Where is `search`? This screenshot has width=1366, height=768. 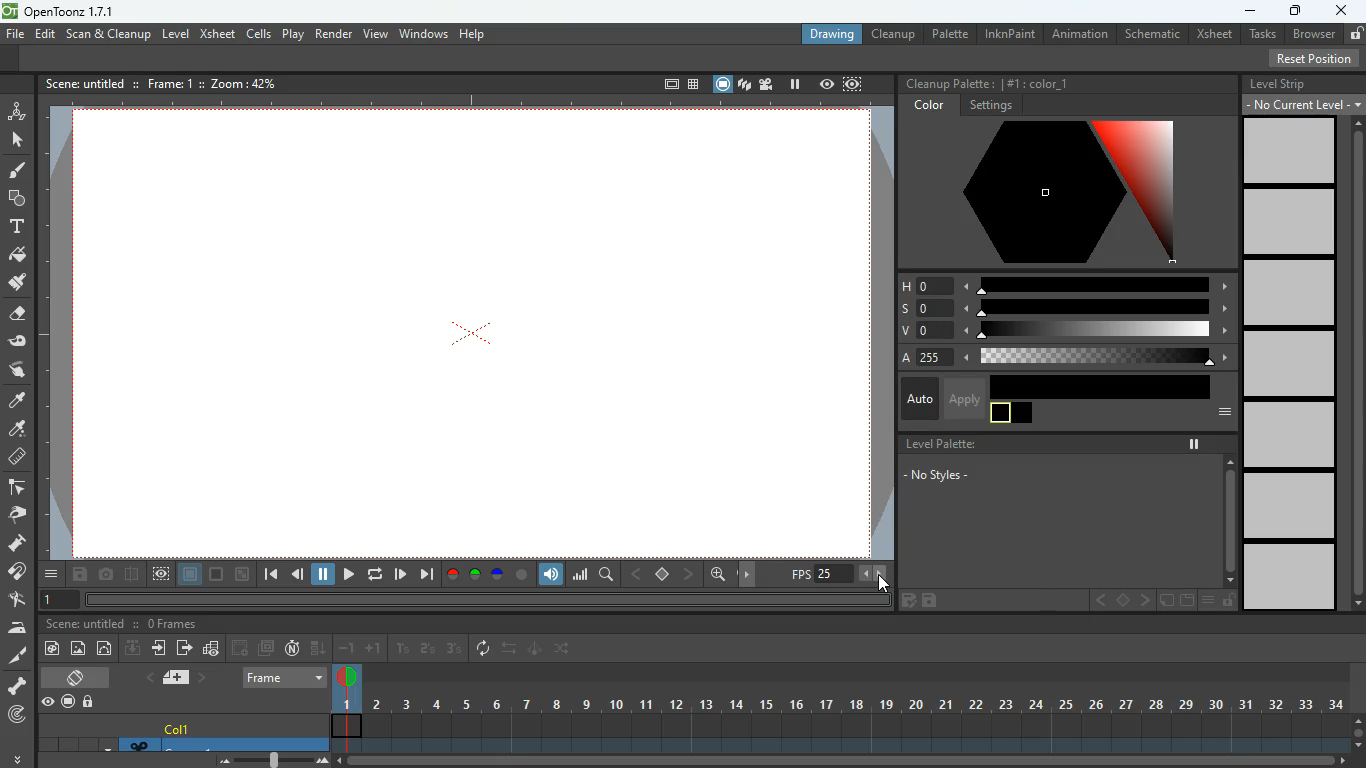 search is located at coordinates (610, 575).